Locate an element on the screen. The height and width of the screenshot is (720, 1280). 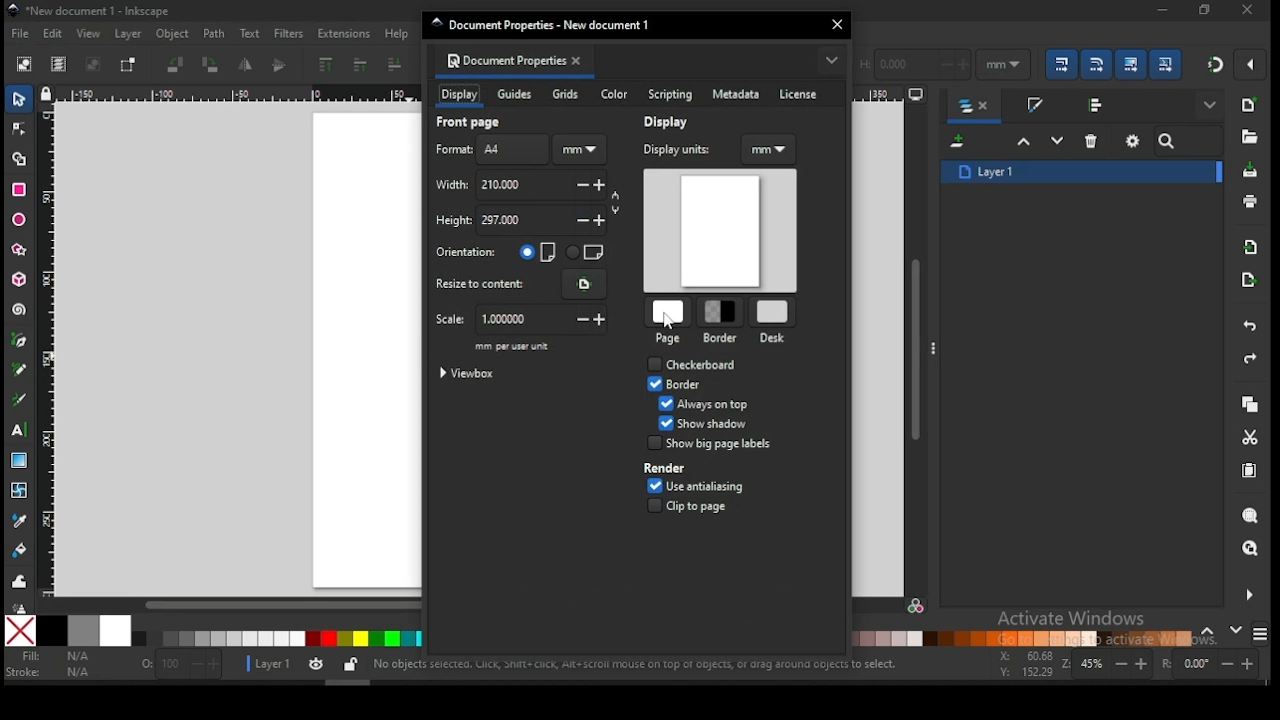
restore is located at coordinates (1248, 10).